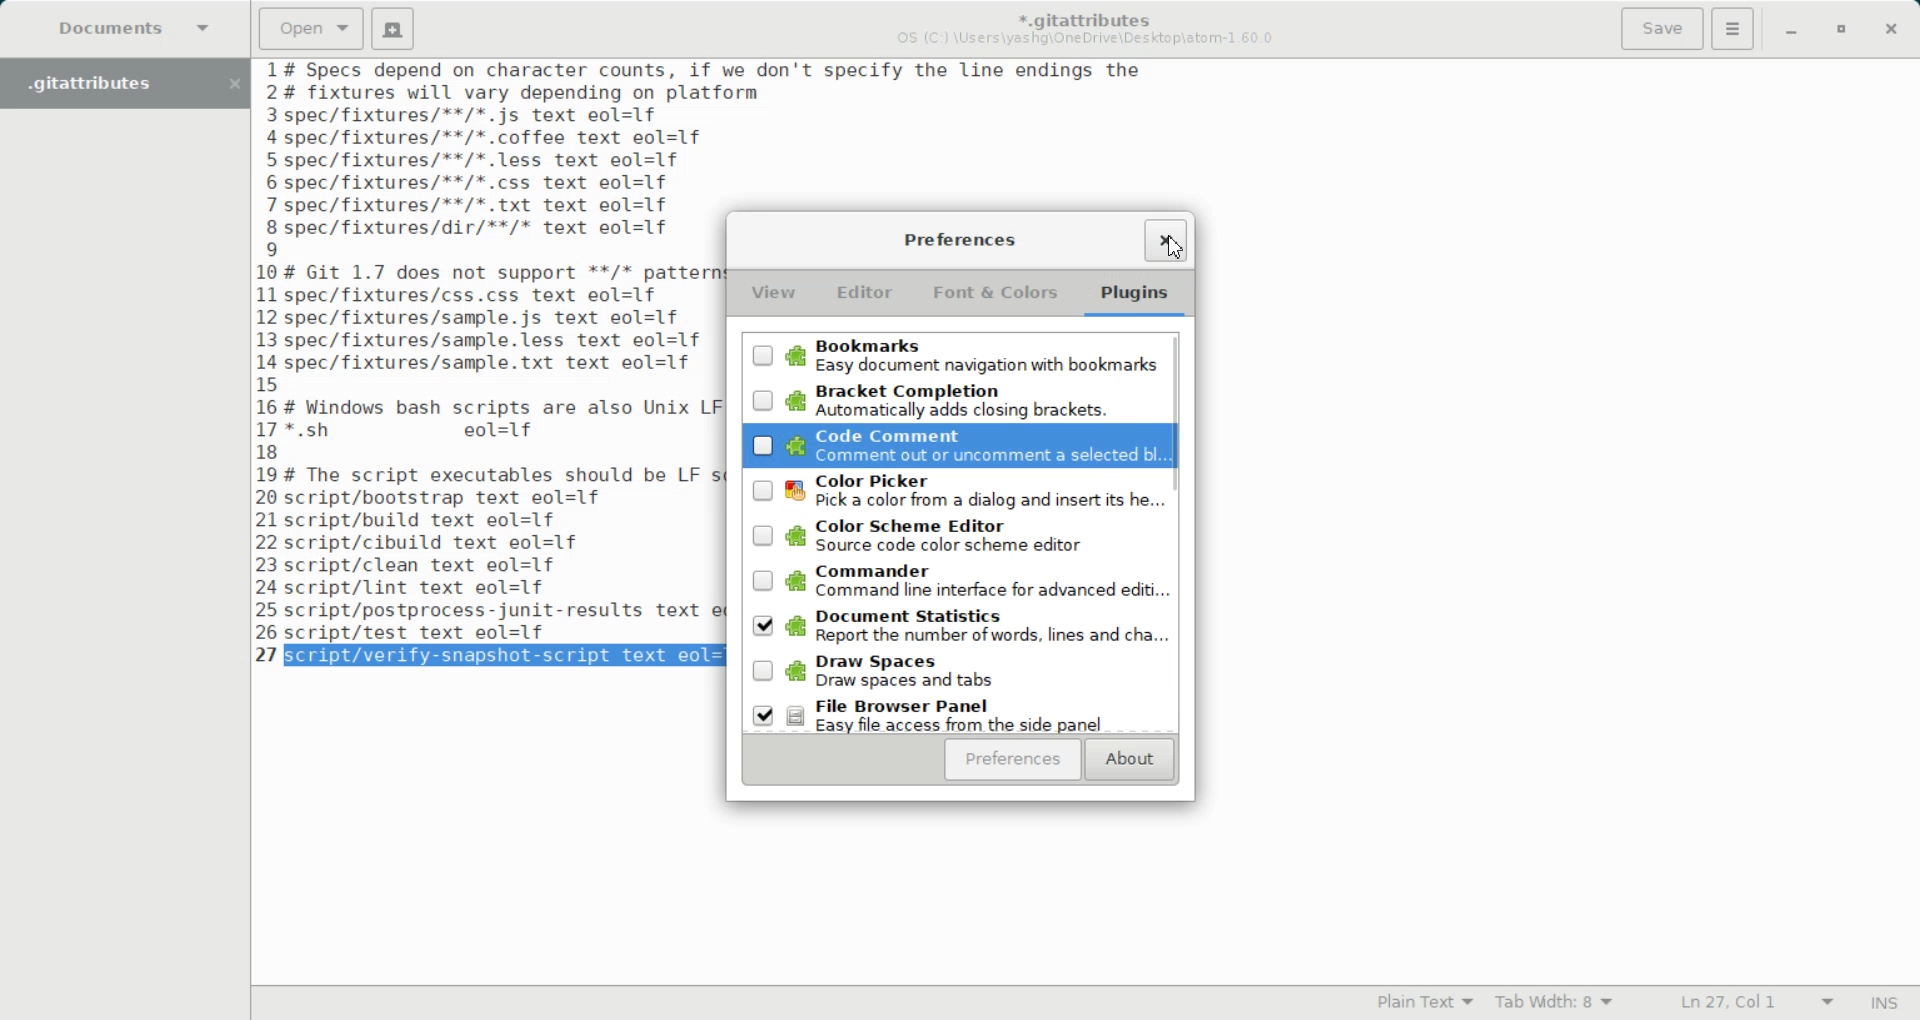 The image size is (1920, 1020). What do you see at coordinates (952, 493) in the screenshot?
I see `color Picker: pick a color from a dialog and insert its he..` at bounding box center [952, 493].